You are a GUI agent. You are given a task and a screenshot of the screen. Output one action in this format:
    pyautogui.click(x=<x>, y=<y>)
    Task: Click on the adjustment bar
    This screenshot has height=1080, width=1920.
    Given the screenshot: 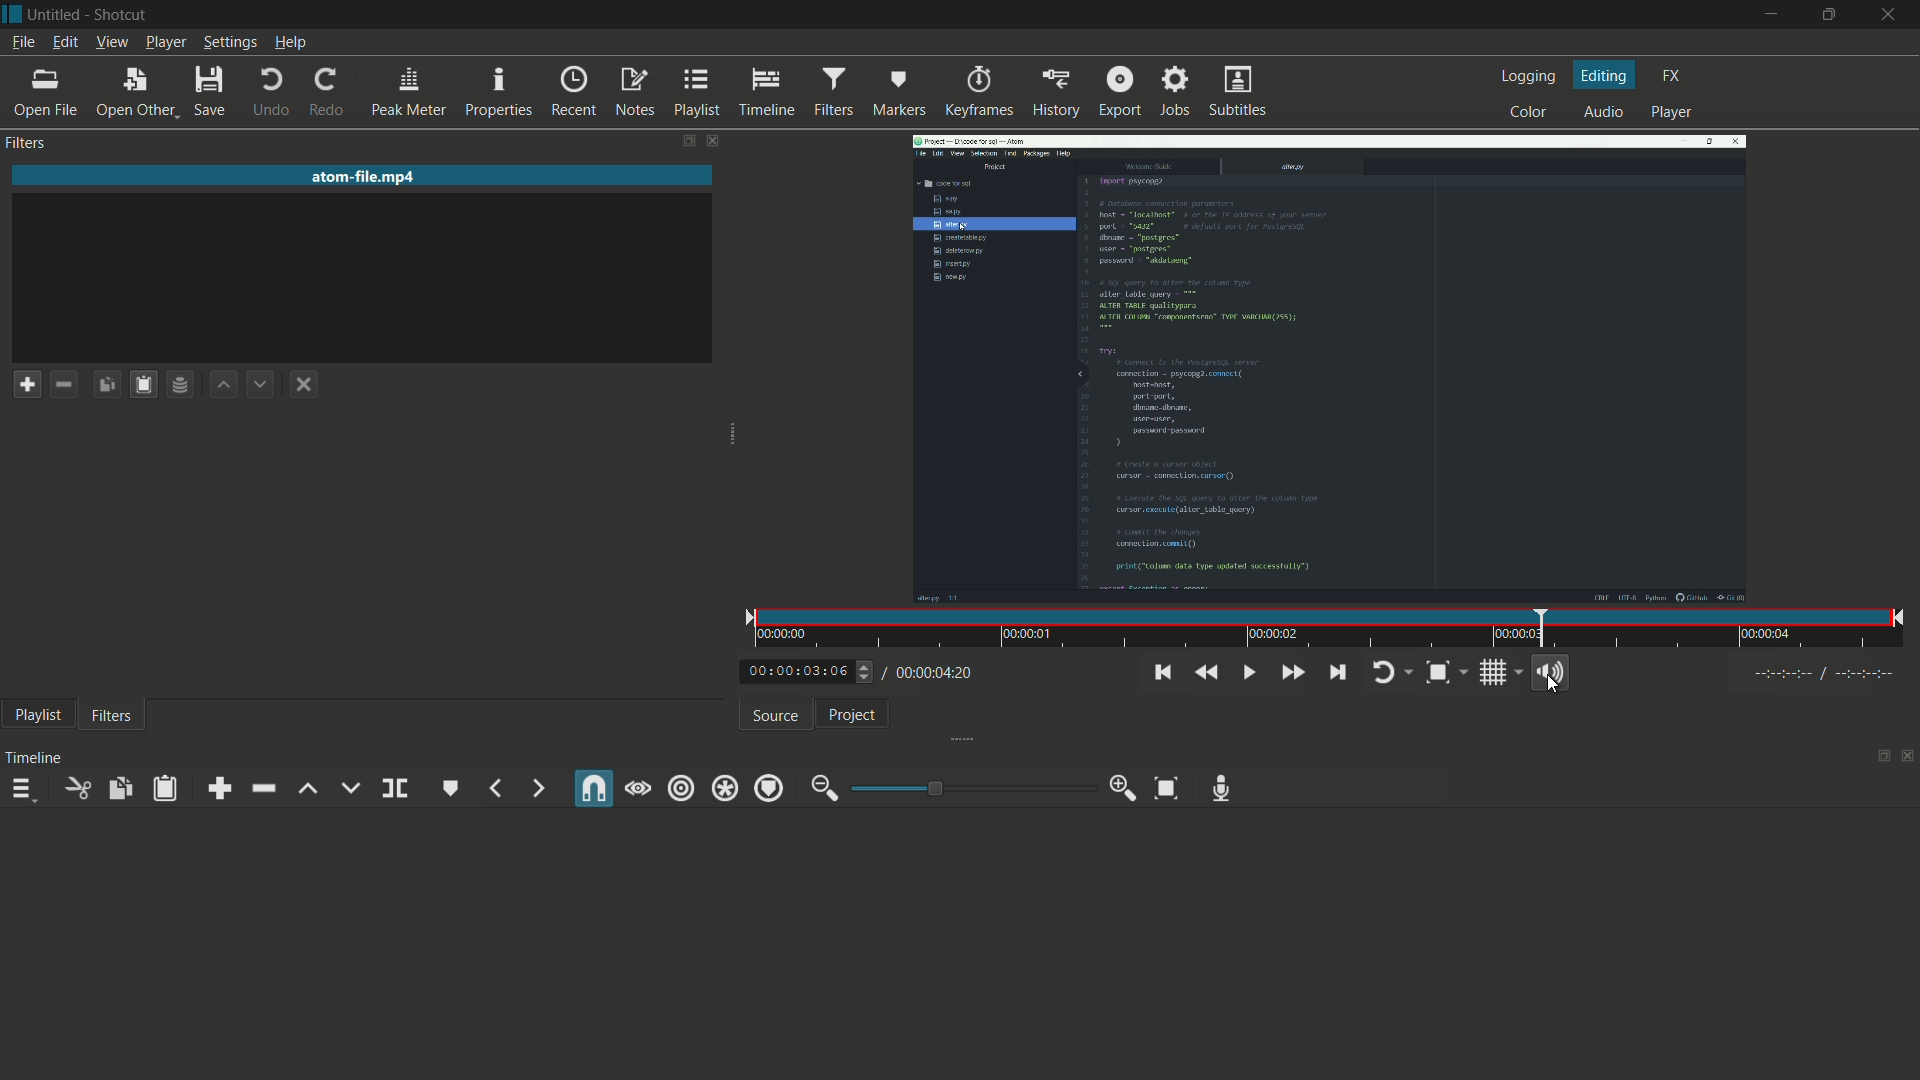 What is the action you would take?
    pyautogui.click(x=971, y=789)
    